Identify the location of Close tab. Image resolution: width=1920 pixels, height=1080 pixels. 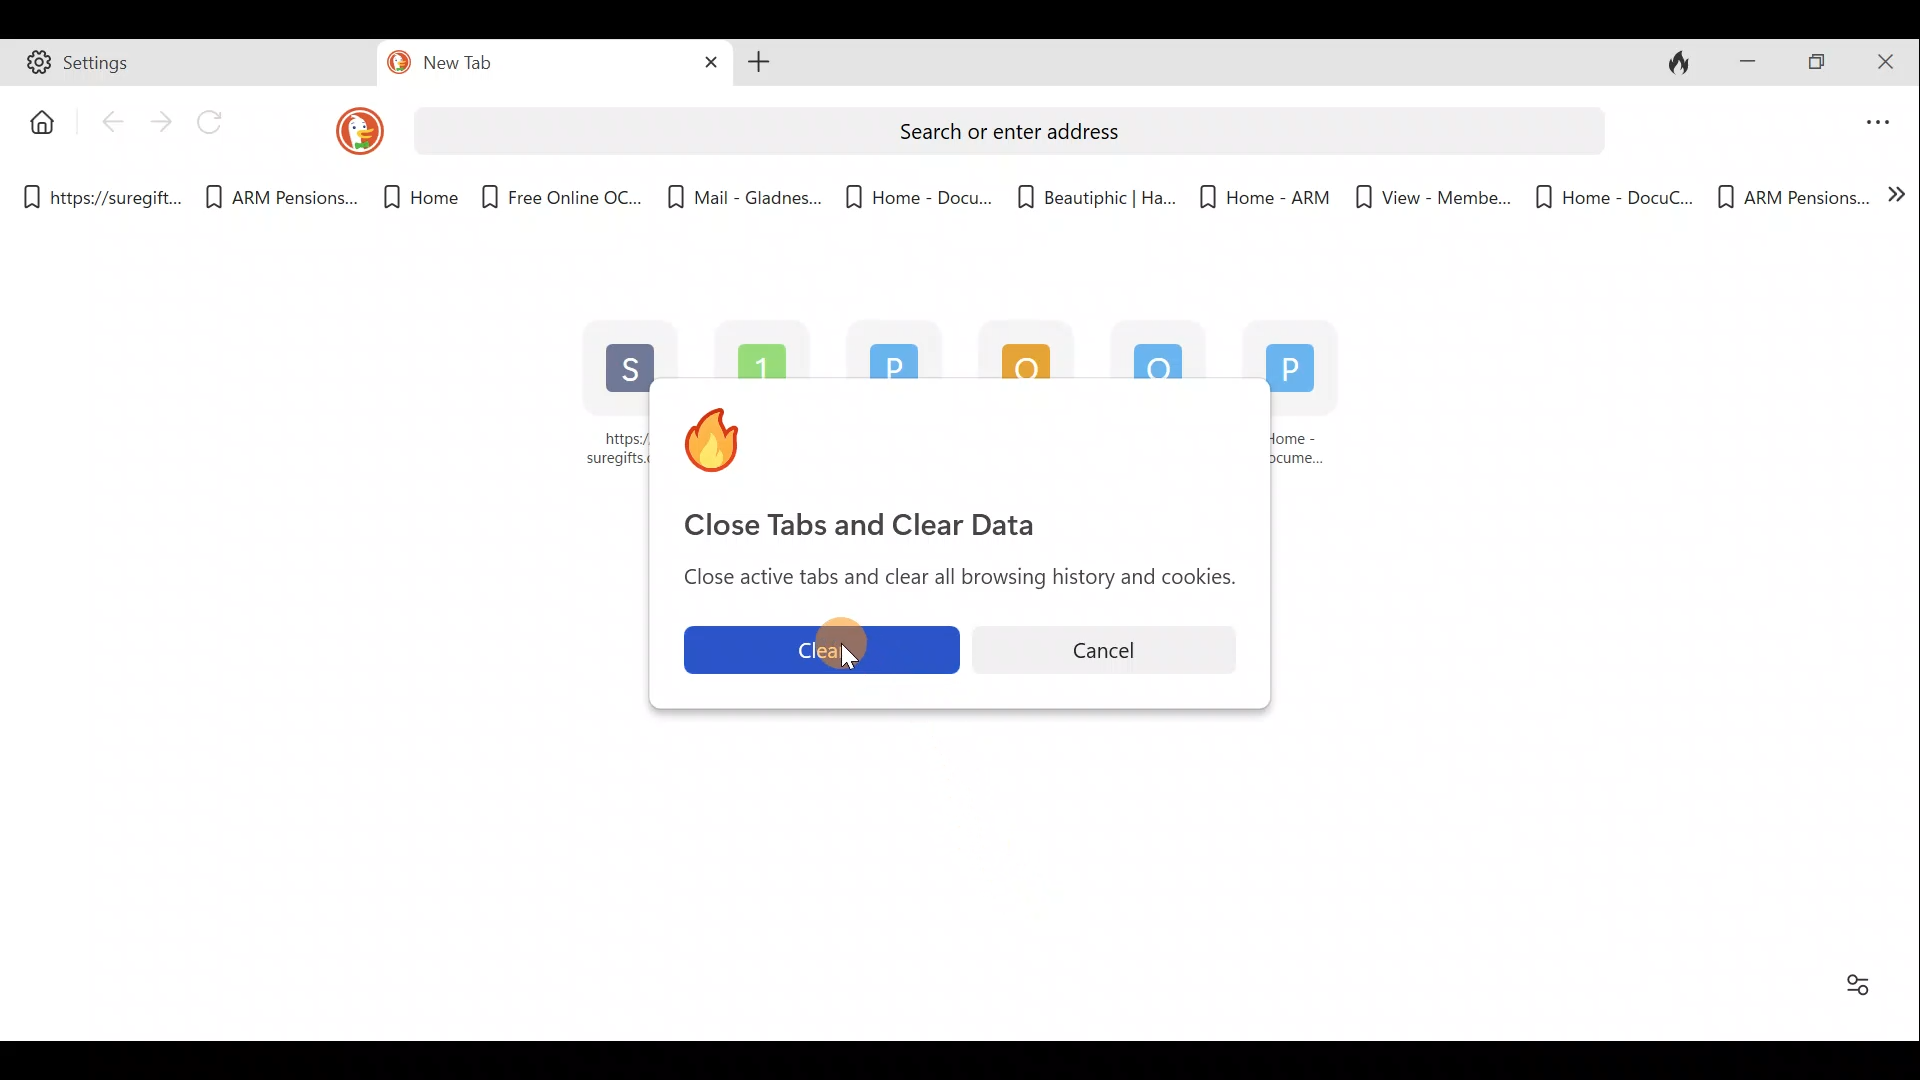
(704, 63).